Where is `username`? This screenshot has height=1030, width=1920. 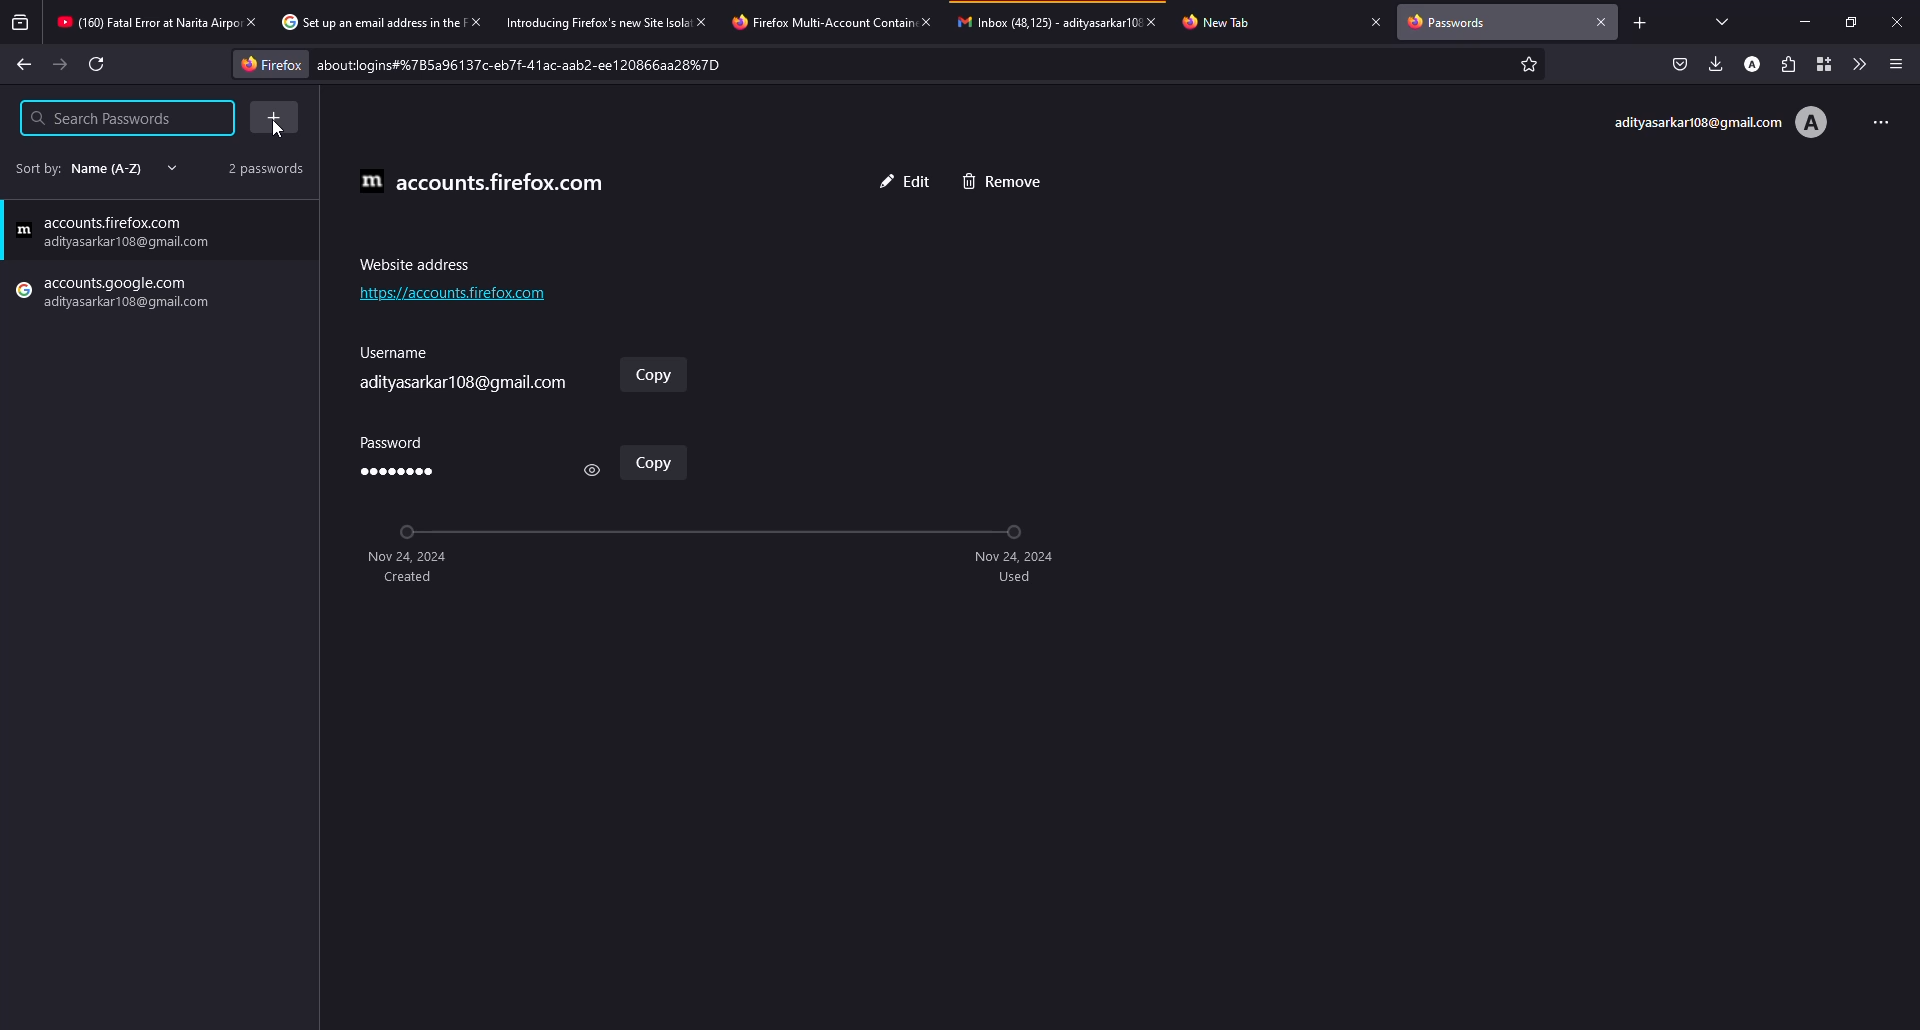
username is located at coordinates (458, 380).